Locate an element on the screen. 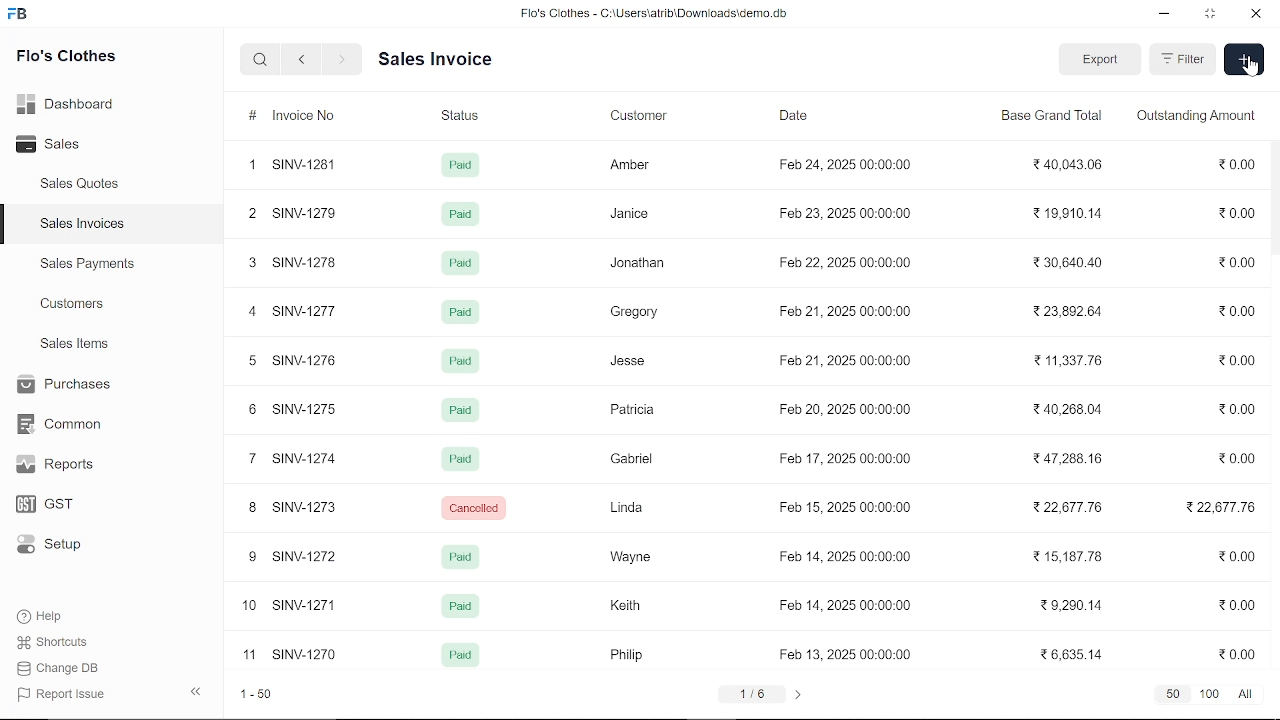 The height and width of the screenshot is (720, 1280). close is located at coordinates (1254, 14).